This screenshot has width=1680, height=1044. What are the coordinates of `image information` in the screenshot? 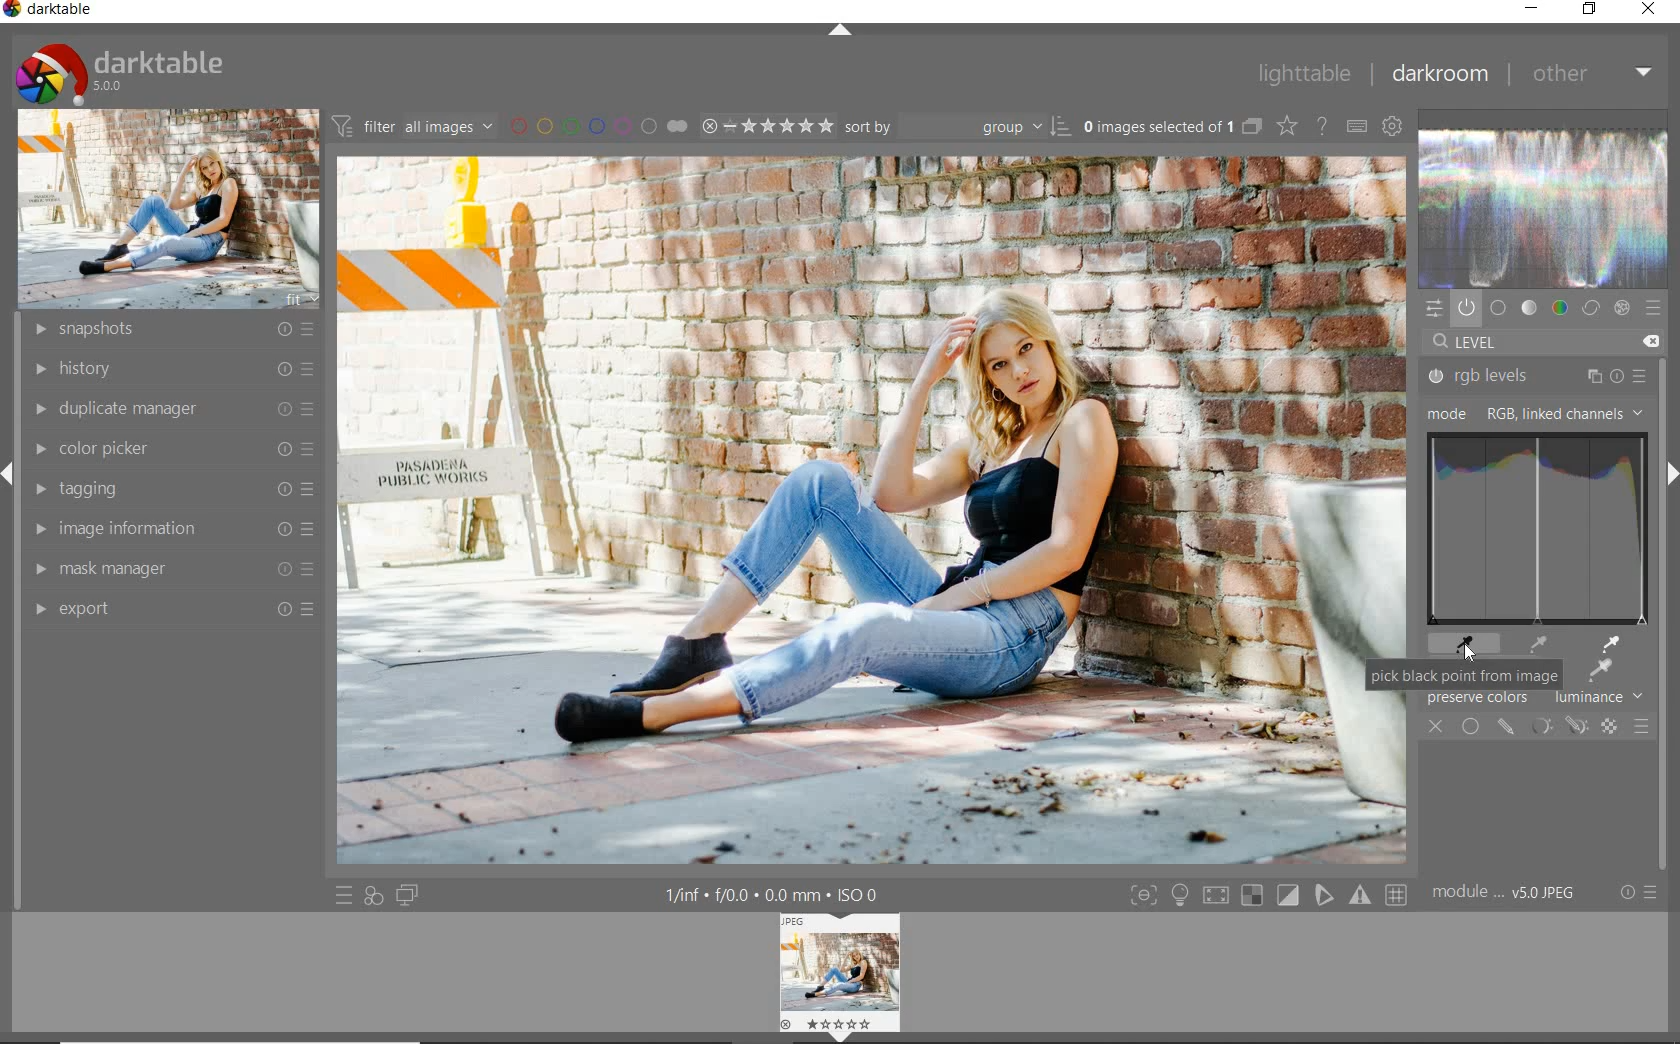 It's located at (169, 530).